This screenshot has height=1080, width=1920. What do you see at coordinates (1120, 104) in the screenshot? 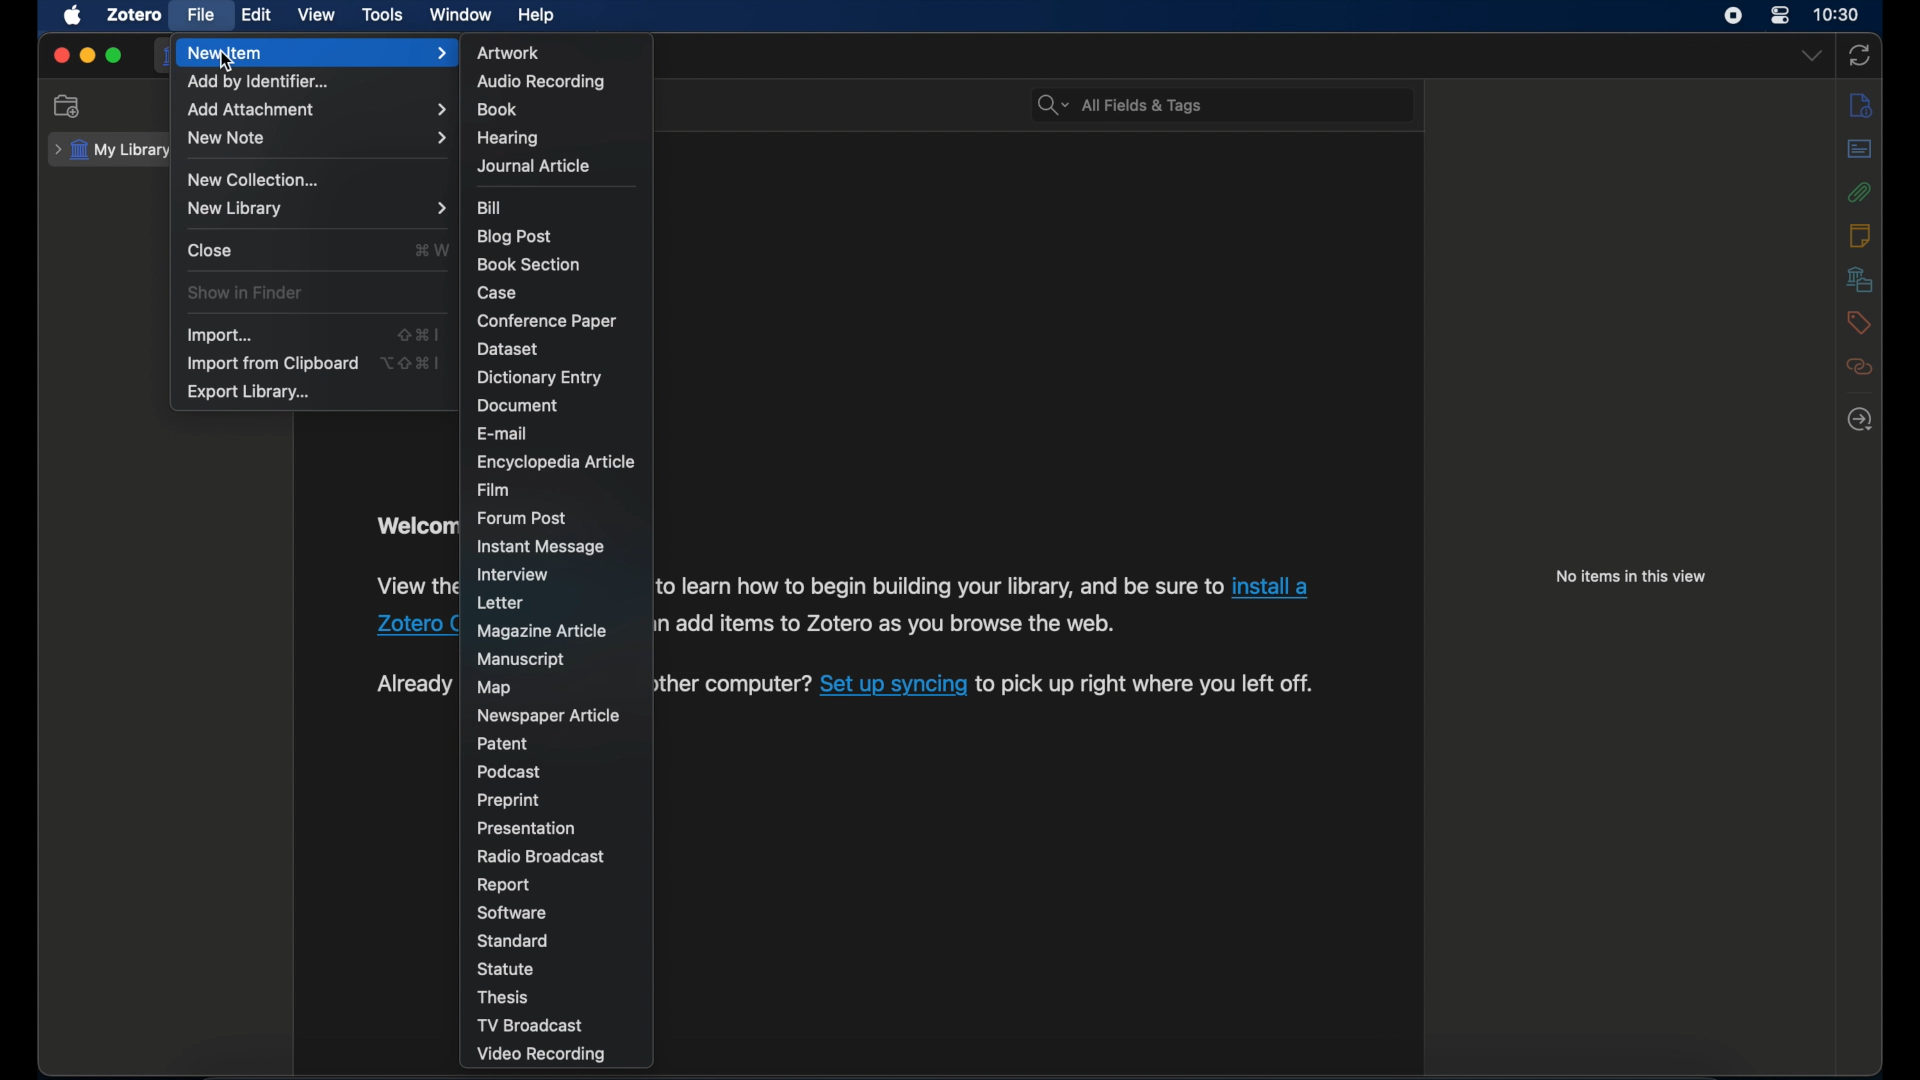
I see `all fields & tags` at bounding box center [1120, 104].